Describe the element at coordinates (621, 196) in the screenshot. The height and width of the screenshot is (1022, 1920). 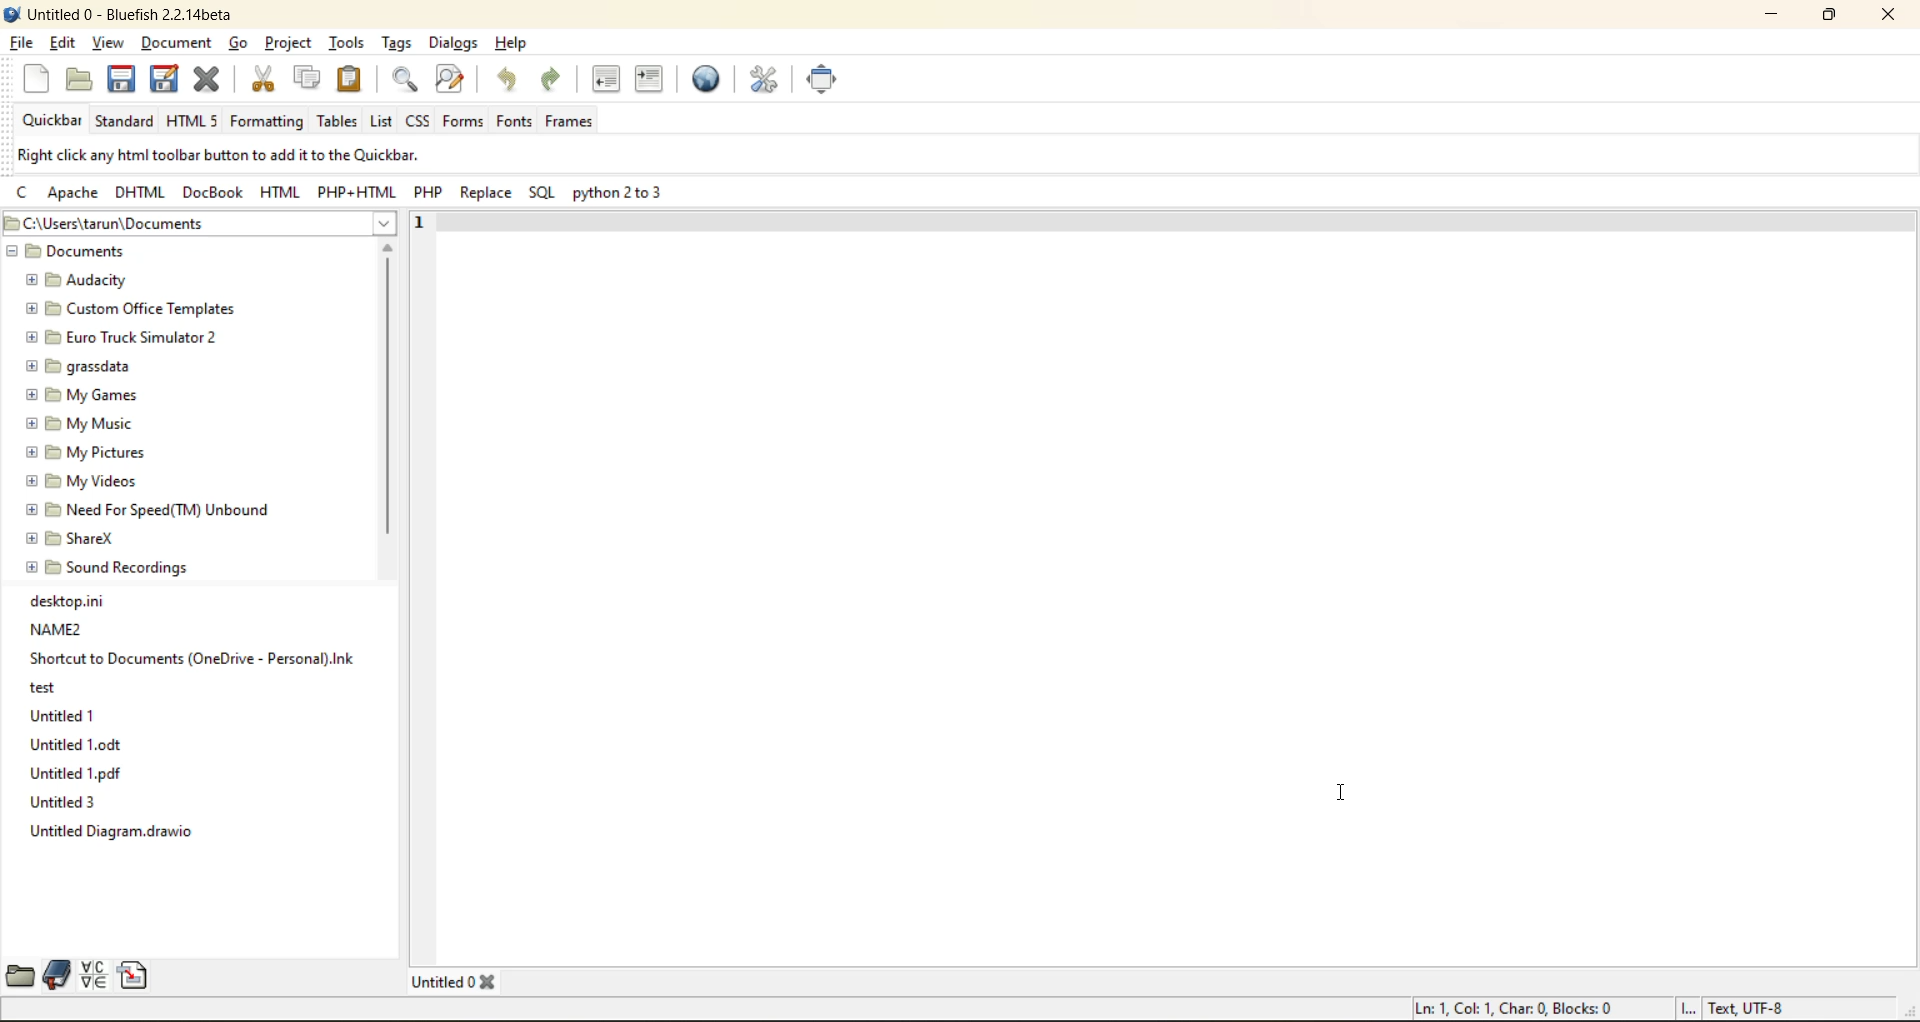
I see `python 2 to 3` at that location.